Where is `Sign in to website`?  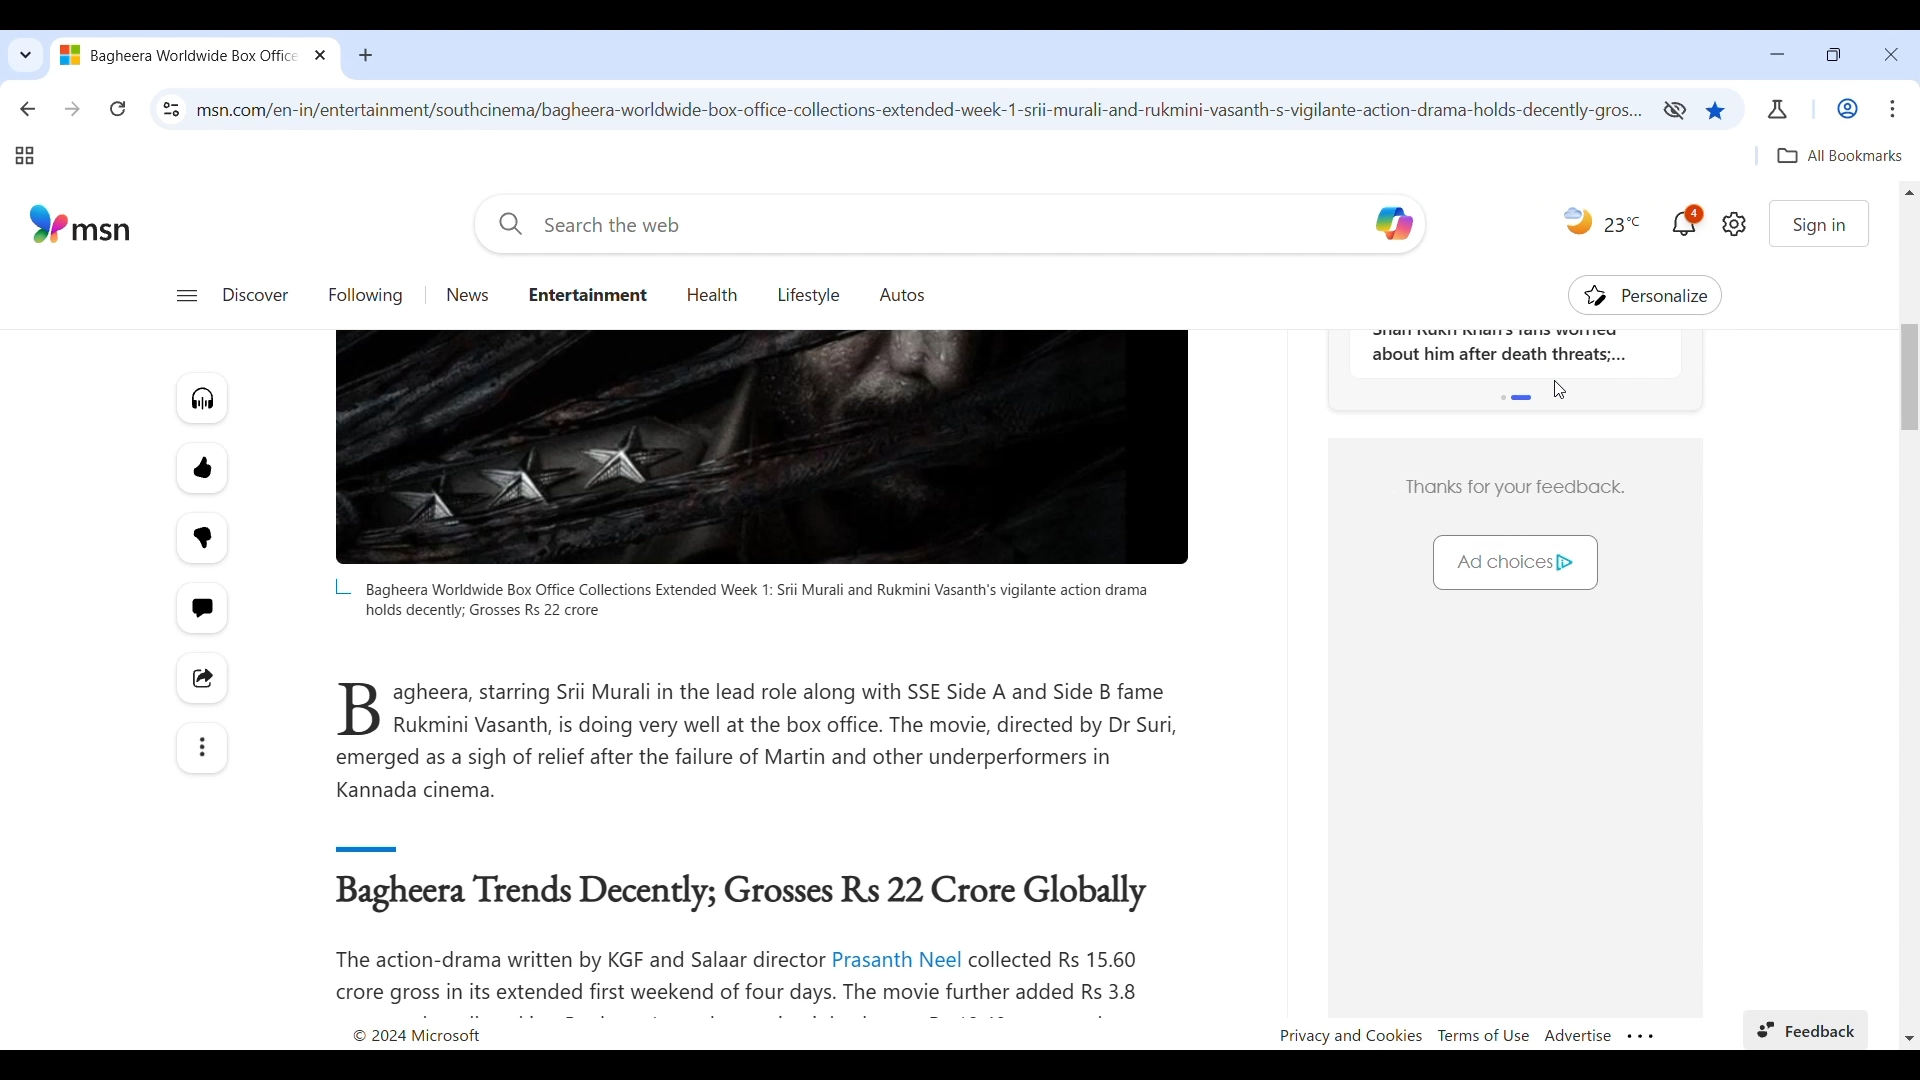 Sign in to website is located at coordinates (1819, 223).